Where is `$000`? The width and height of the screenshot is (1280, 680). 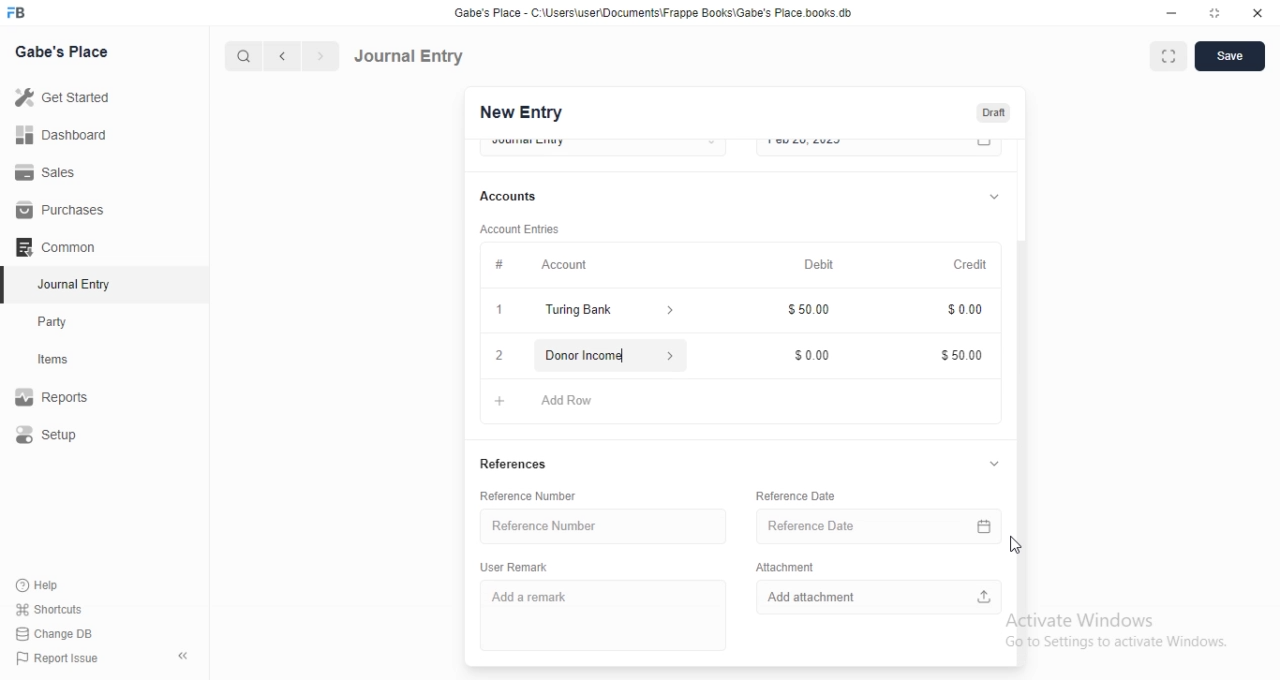 $000 is located at coordinates (814, 351).